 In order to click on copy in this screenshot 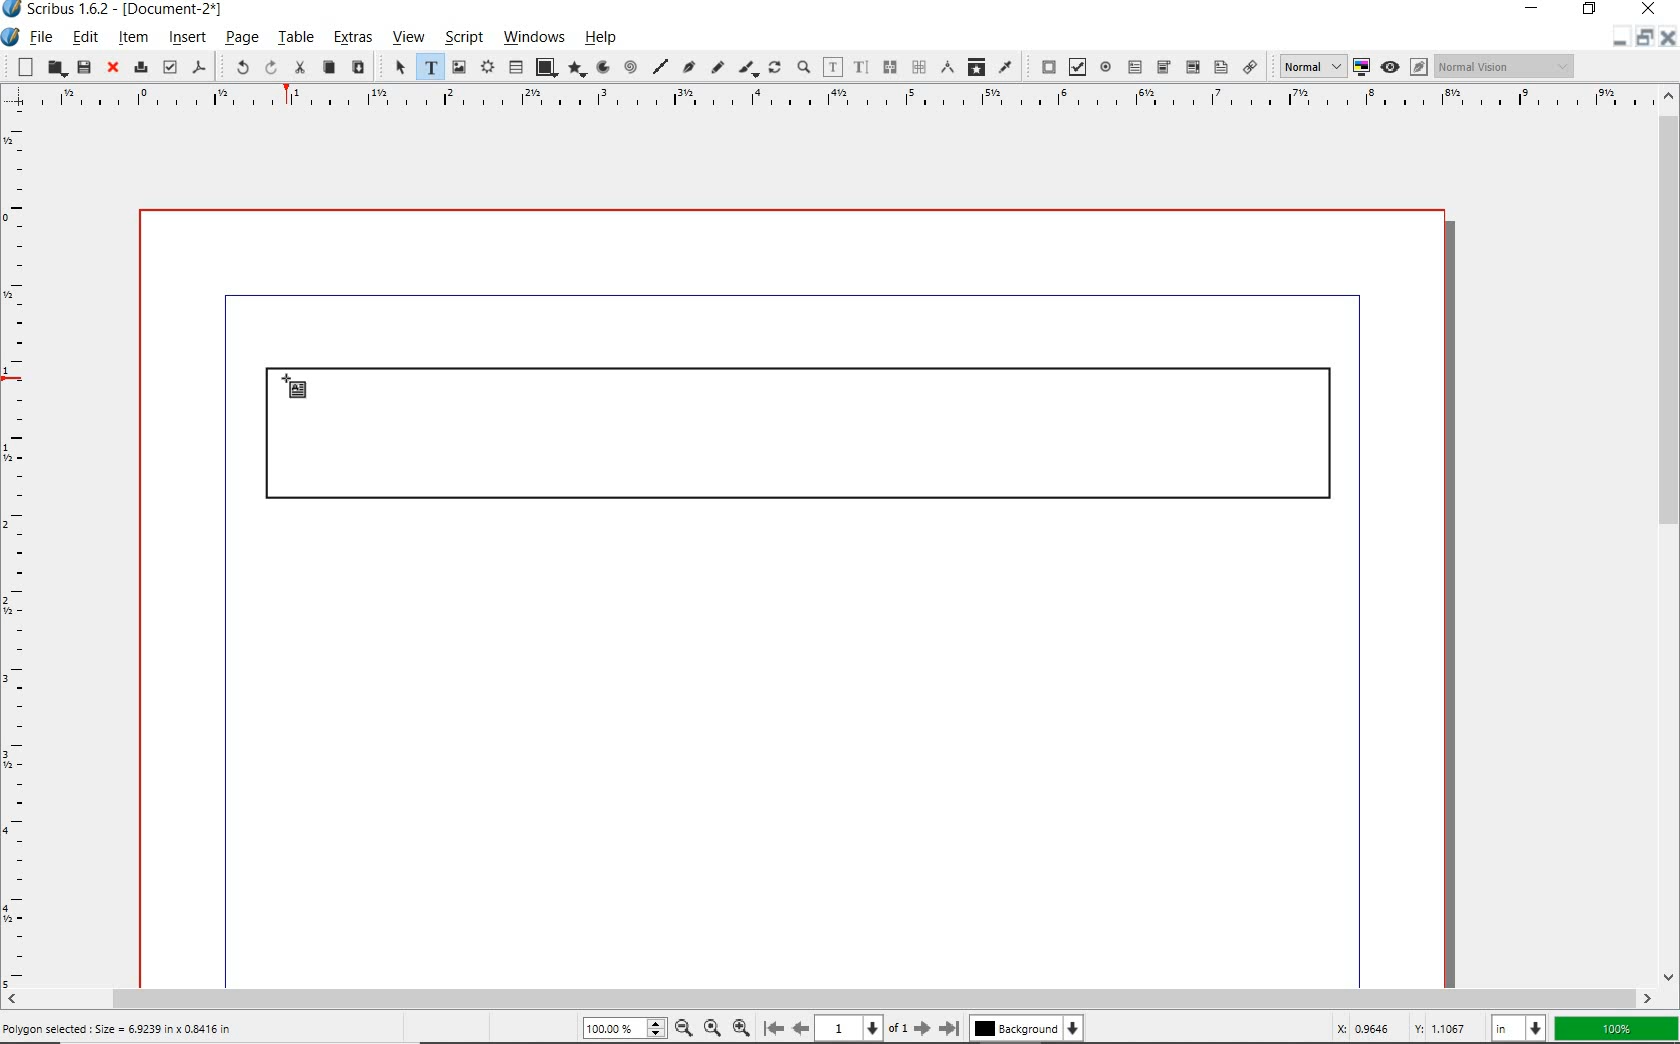, I will do `click(328, 69)`.